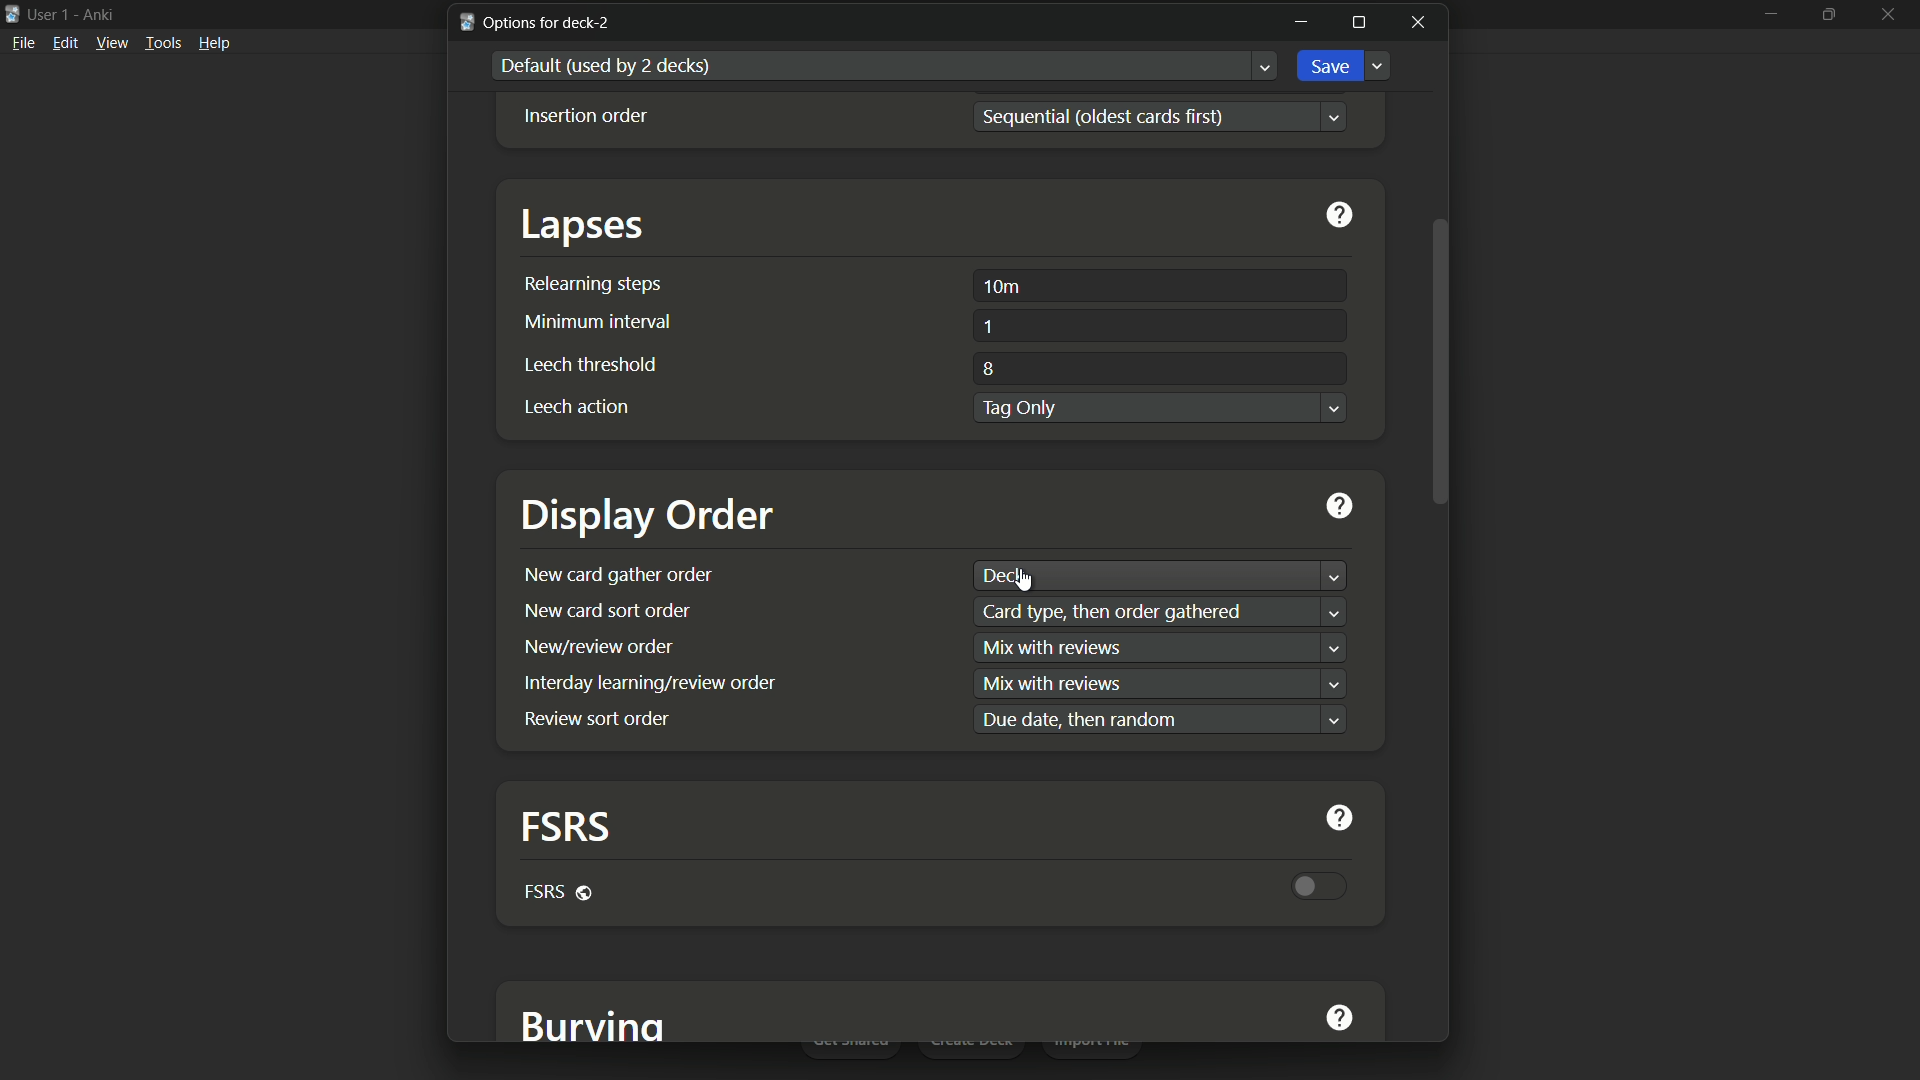  What do you see at coordinates (1347, 817) in the screenshot?
I see `get help` at bounding box center [1347, 817].